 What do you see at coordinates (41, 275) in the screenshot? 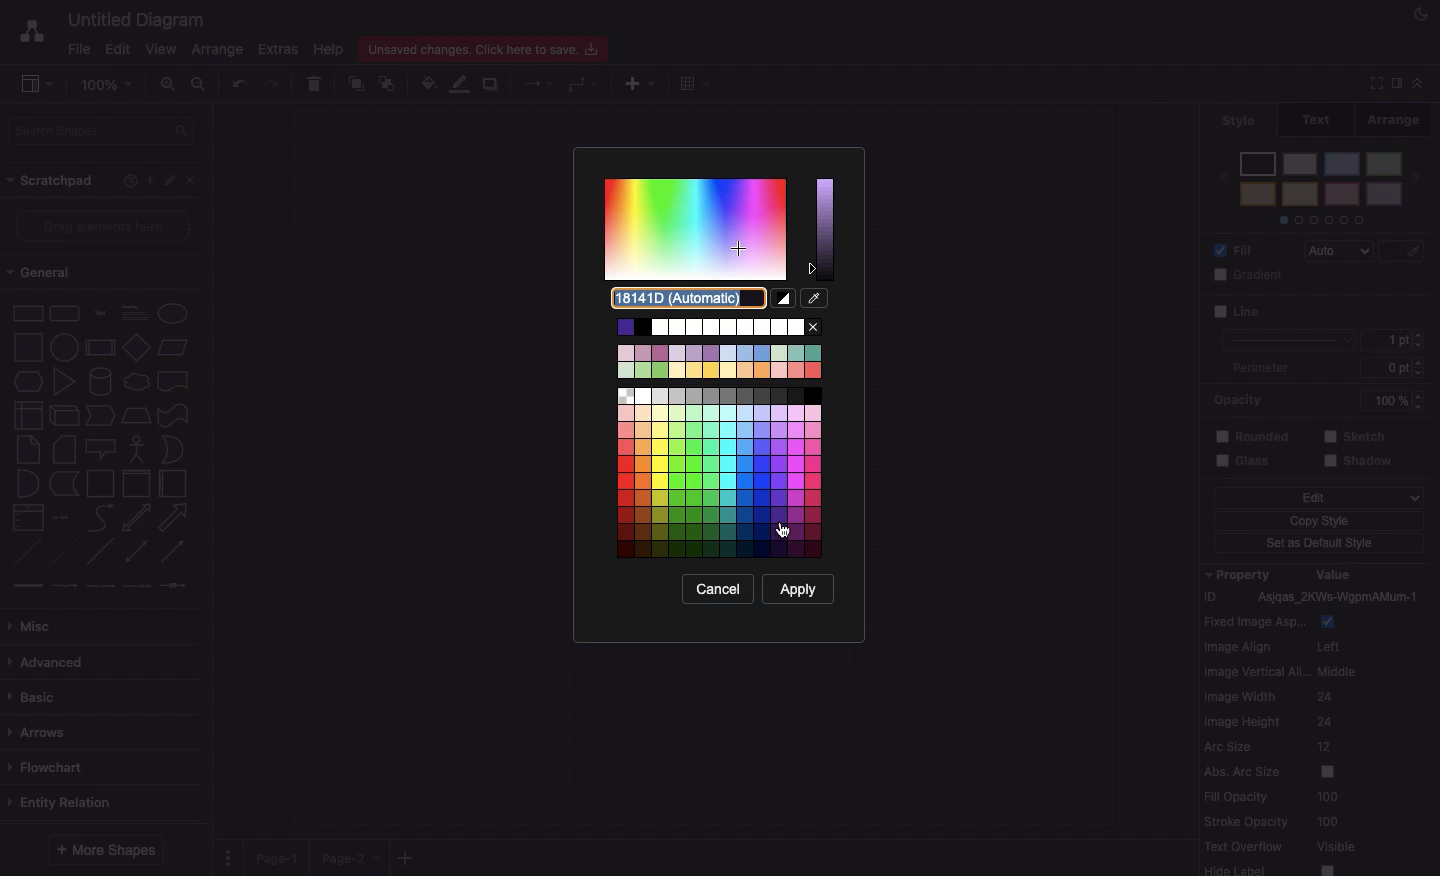
I see `General` at bounding box center [41, 275].